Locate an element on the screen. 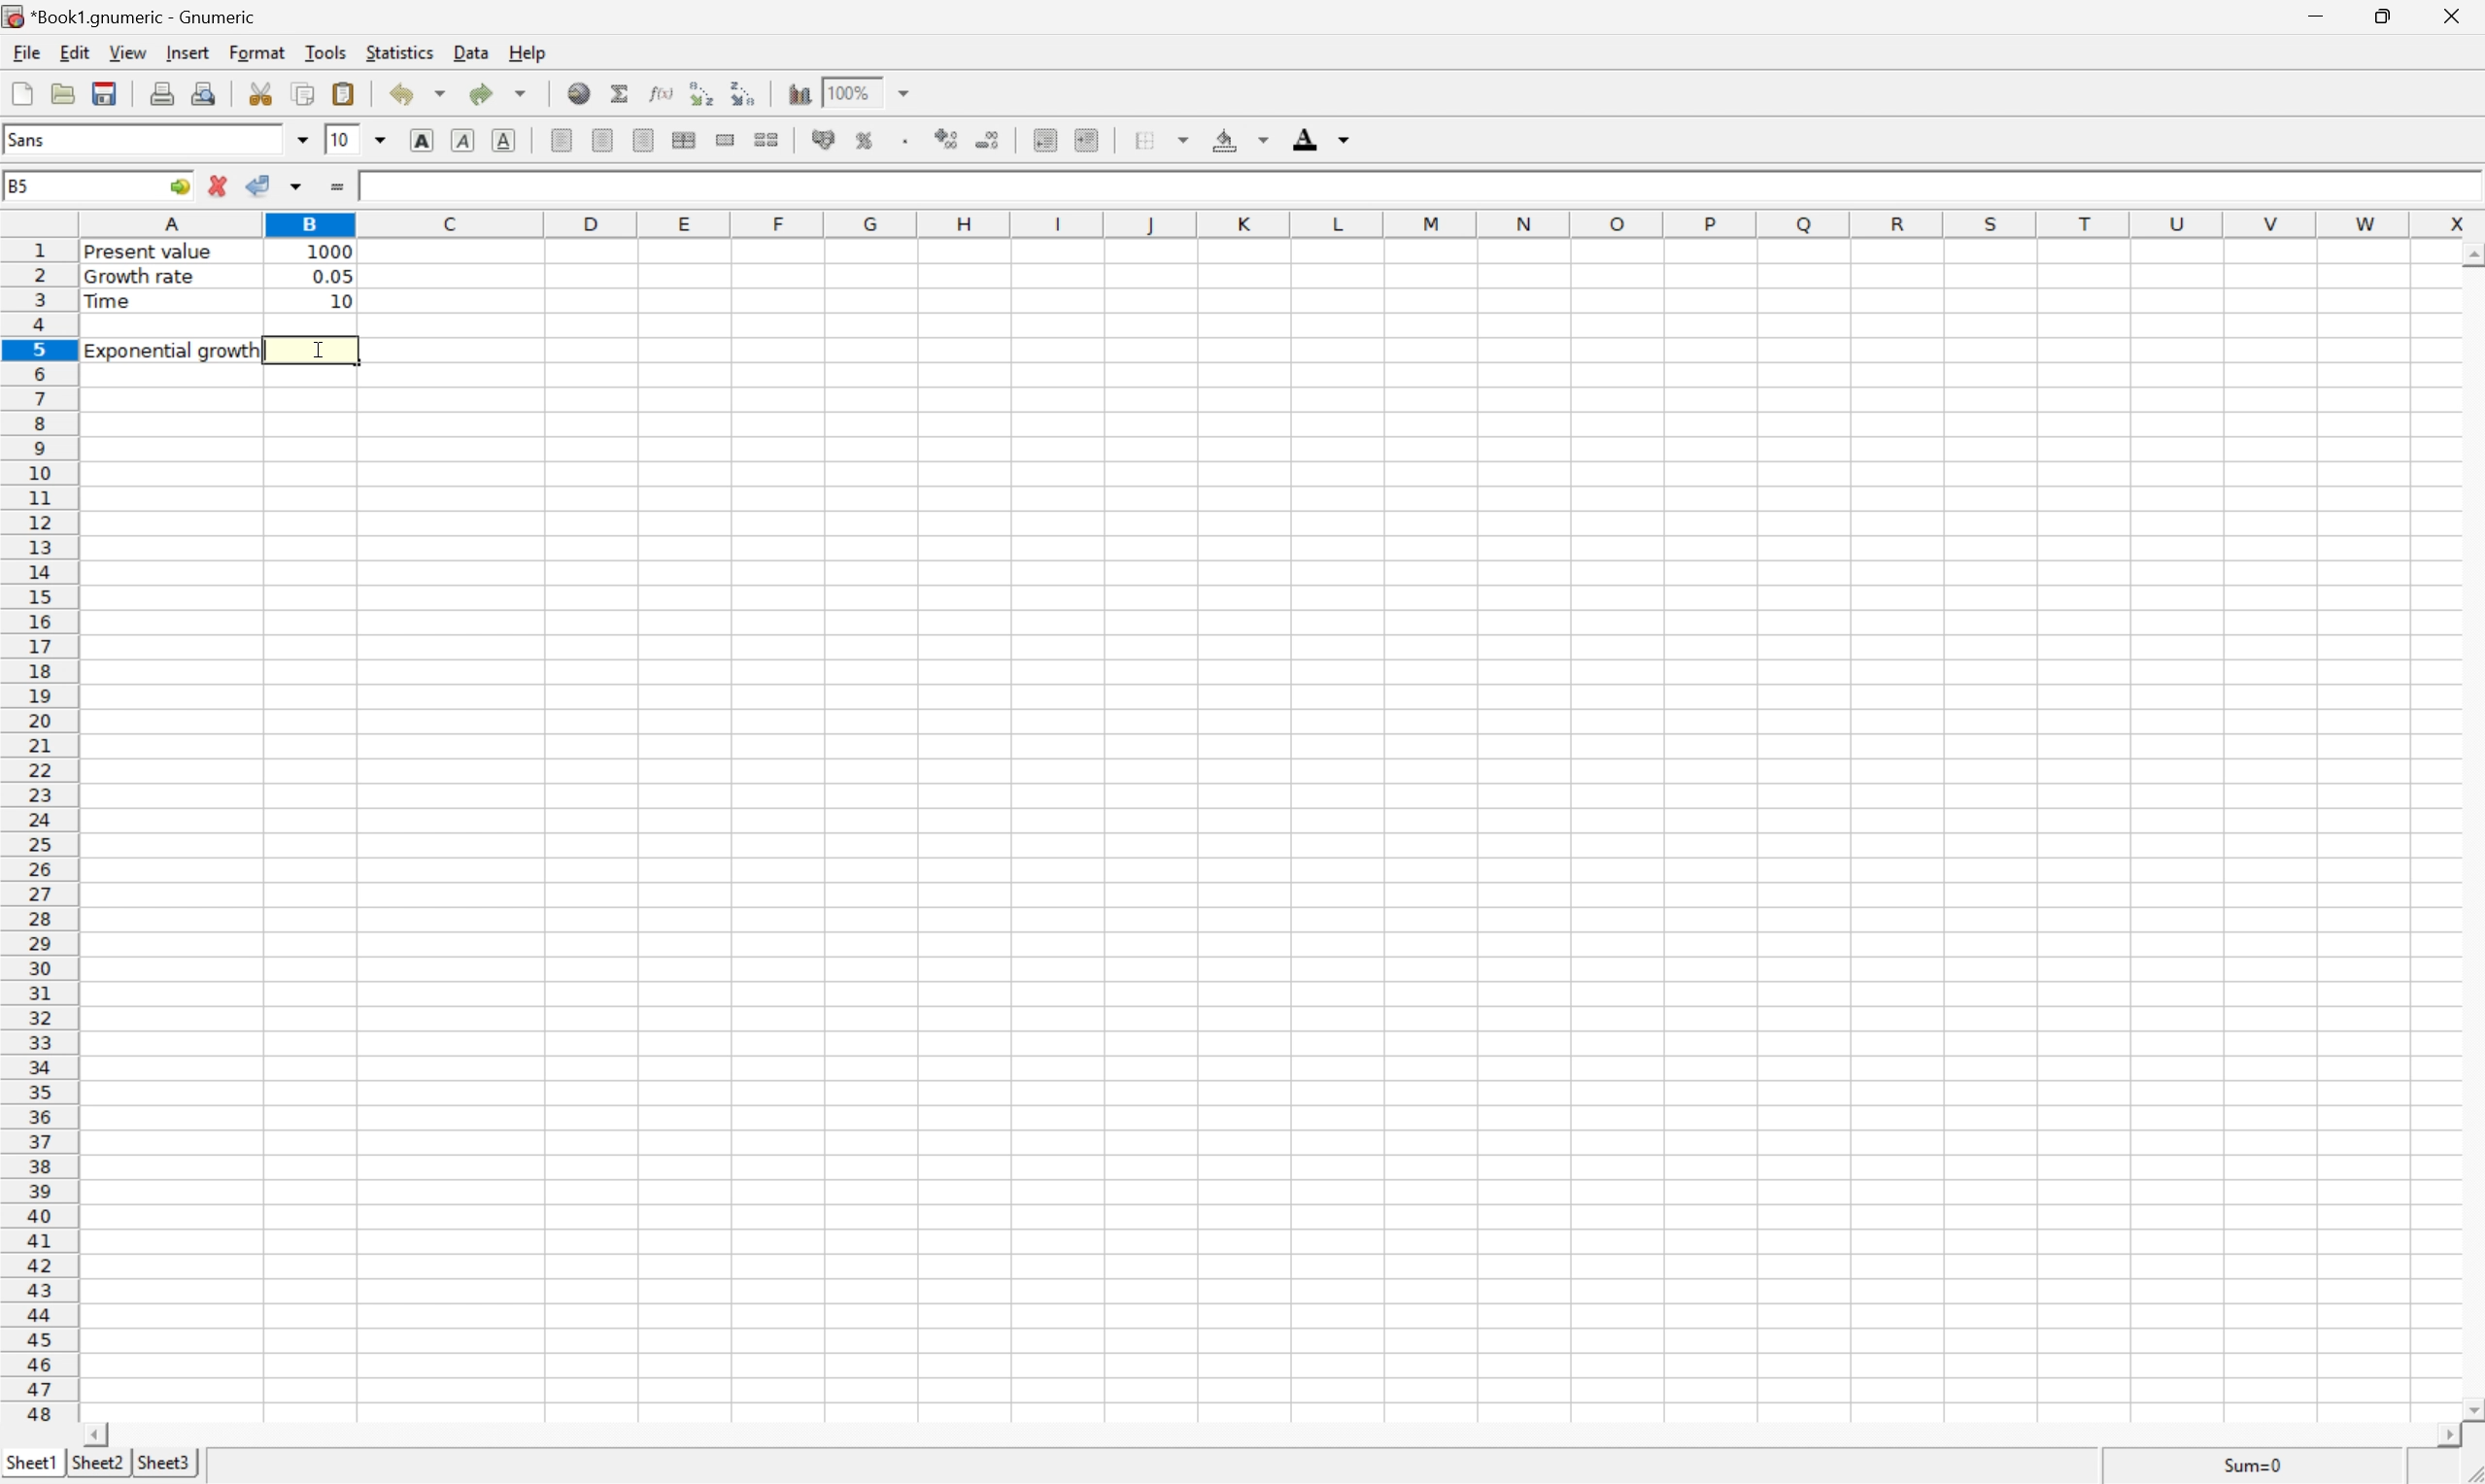 This screenshot has width=2485, height=1484. Restore Down is located at coordinates (2389, 15).